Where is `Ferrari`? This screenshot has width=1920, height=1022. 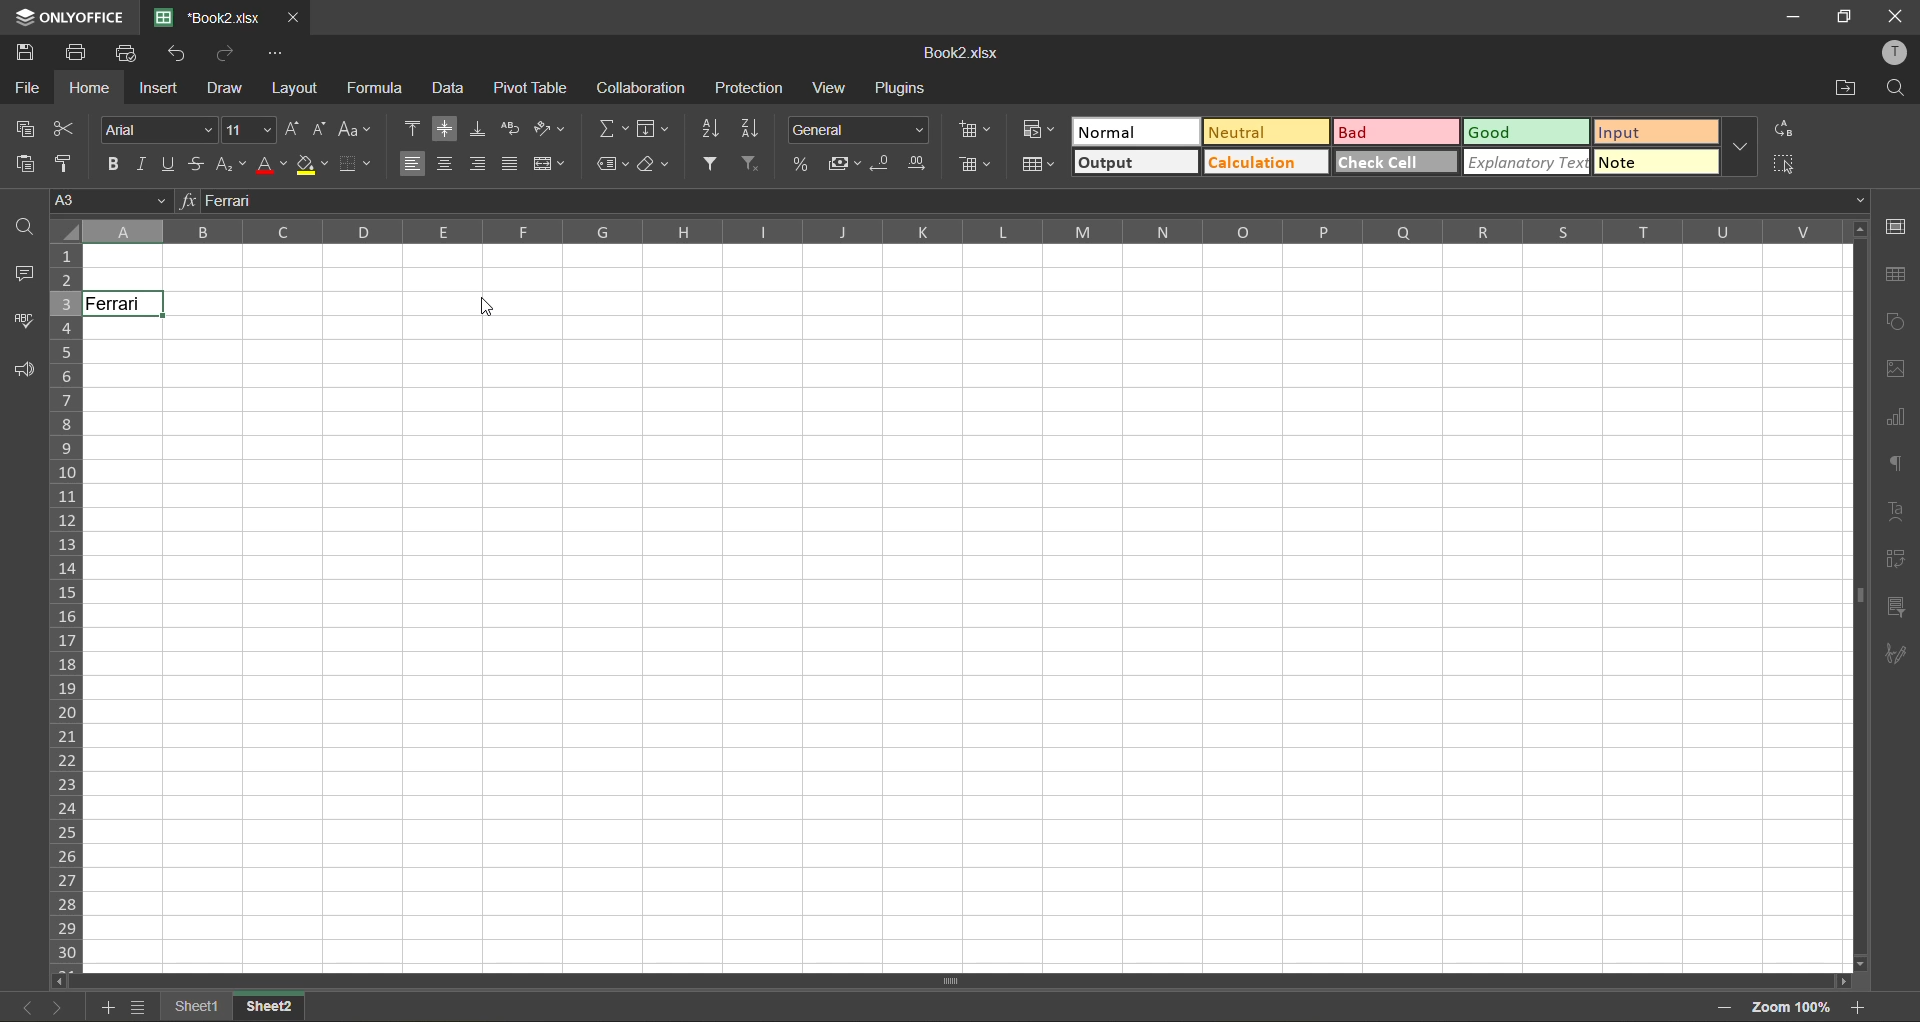 Ferrari is located at coordinates (125, 304).